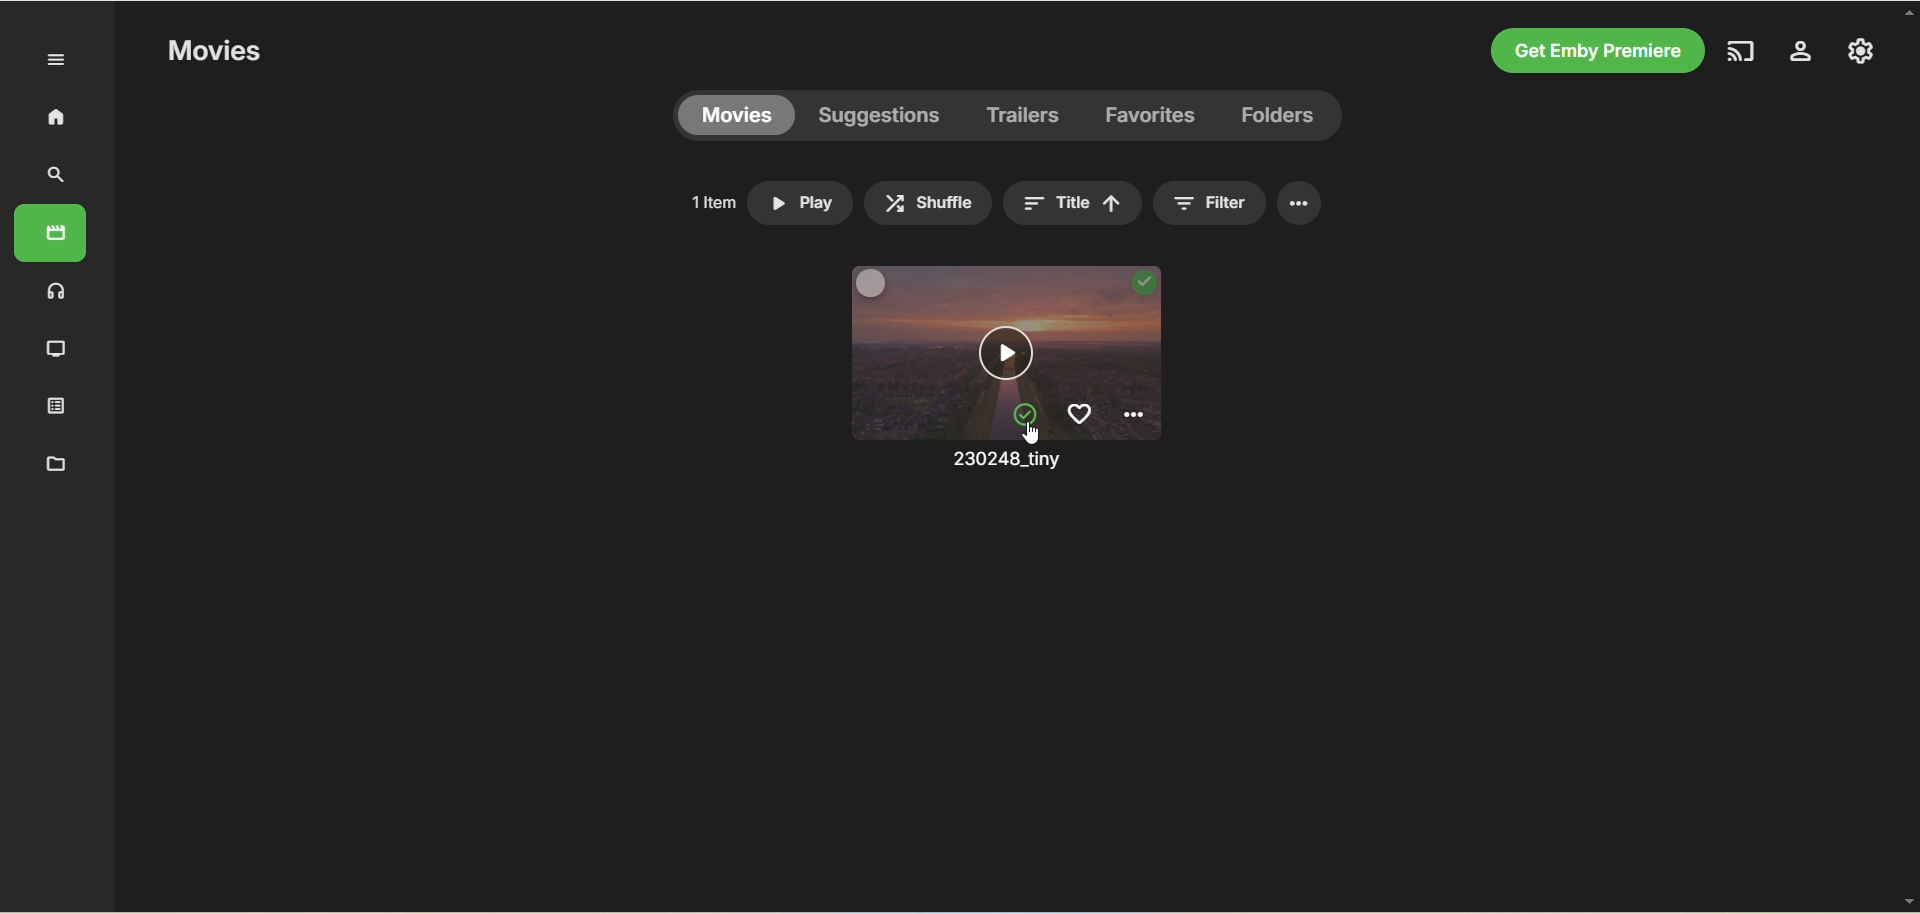 This screenshot has width=1920, height=914. Describe the element at coordinates (1738, 50) in the screenshot. I see `play on another device` at that location.